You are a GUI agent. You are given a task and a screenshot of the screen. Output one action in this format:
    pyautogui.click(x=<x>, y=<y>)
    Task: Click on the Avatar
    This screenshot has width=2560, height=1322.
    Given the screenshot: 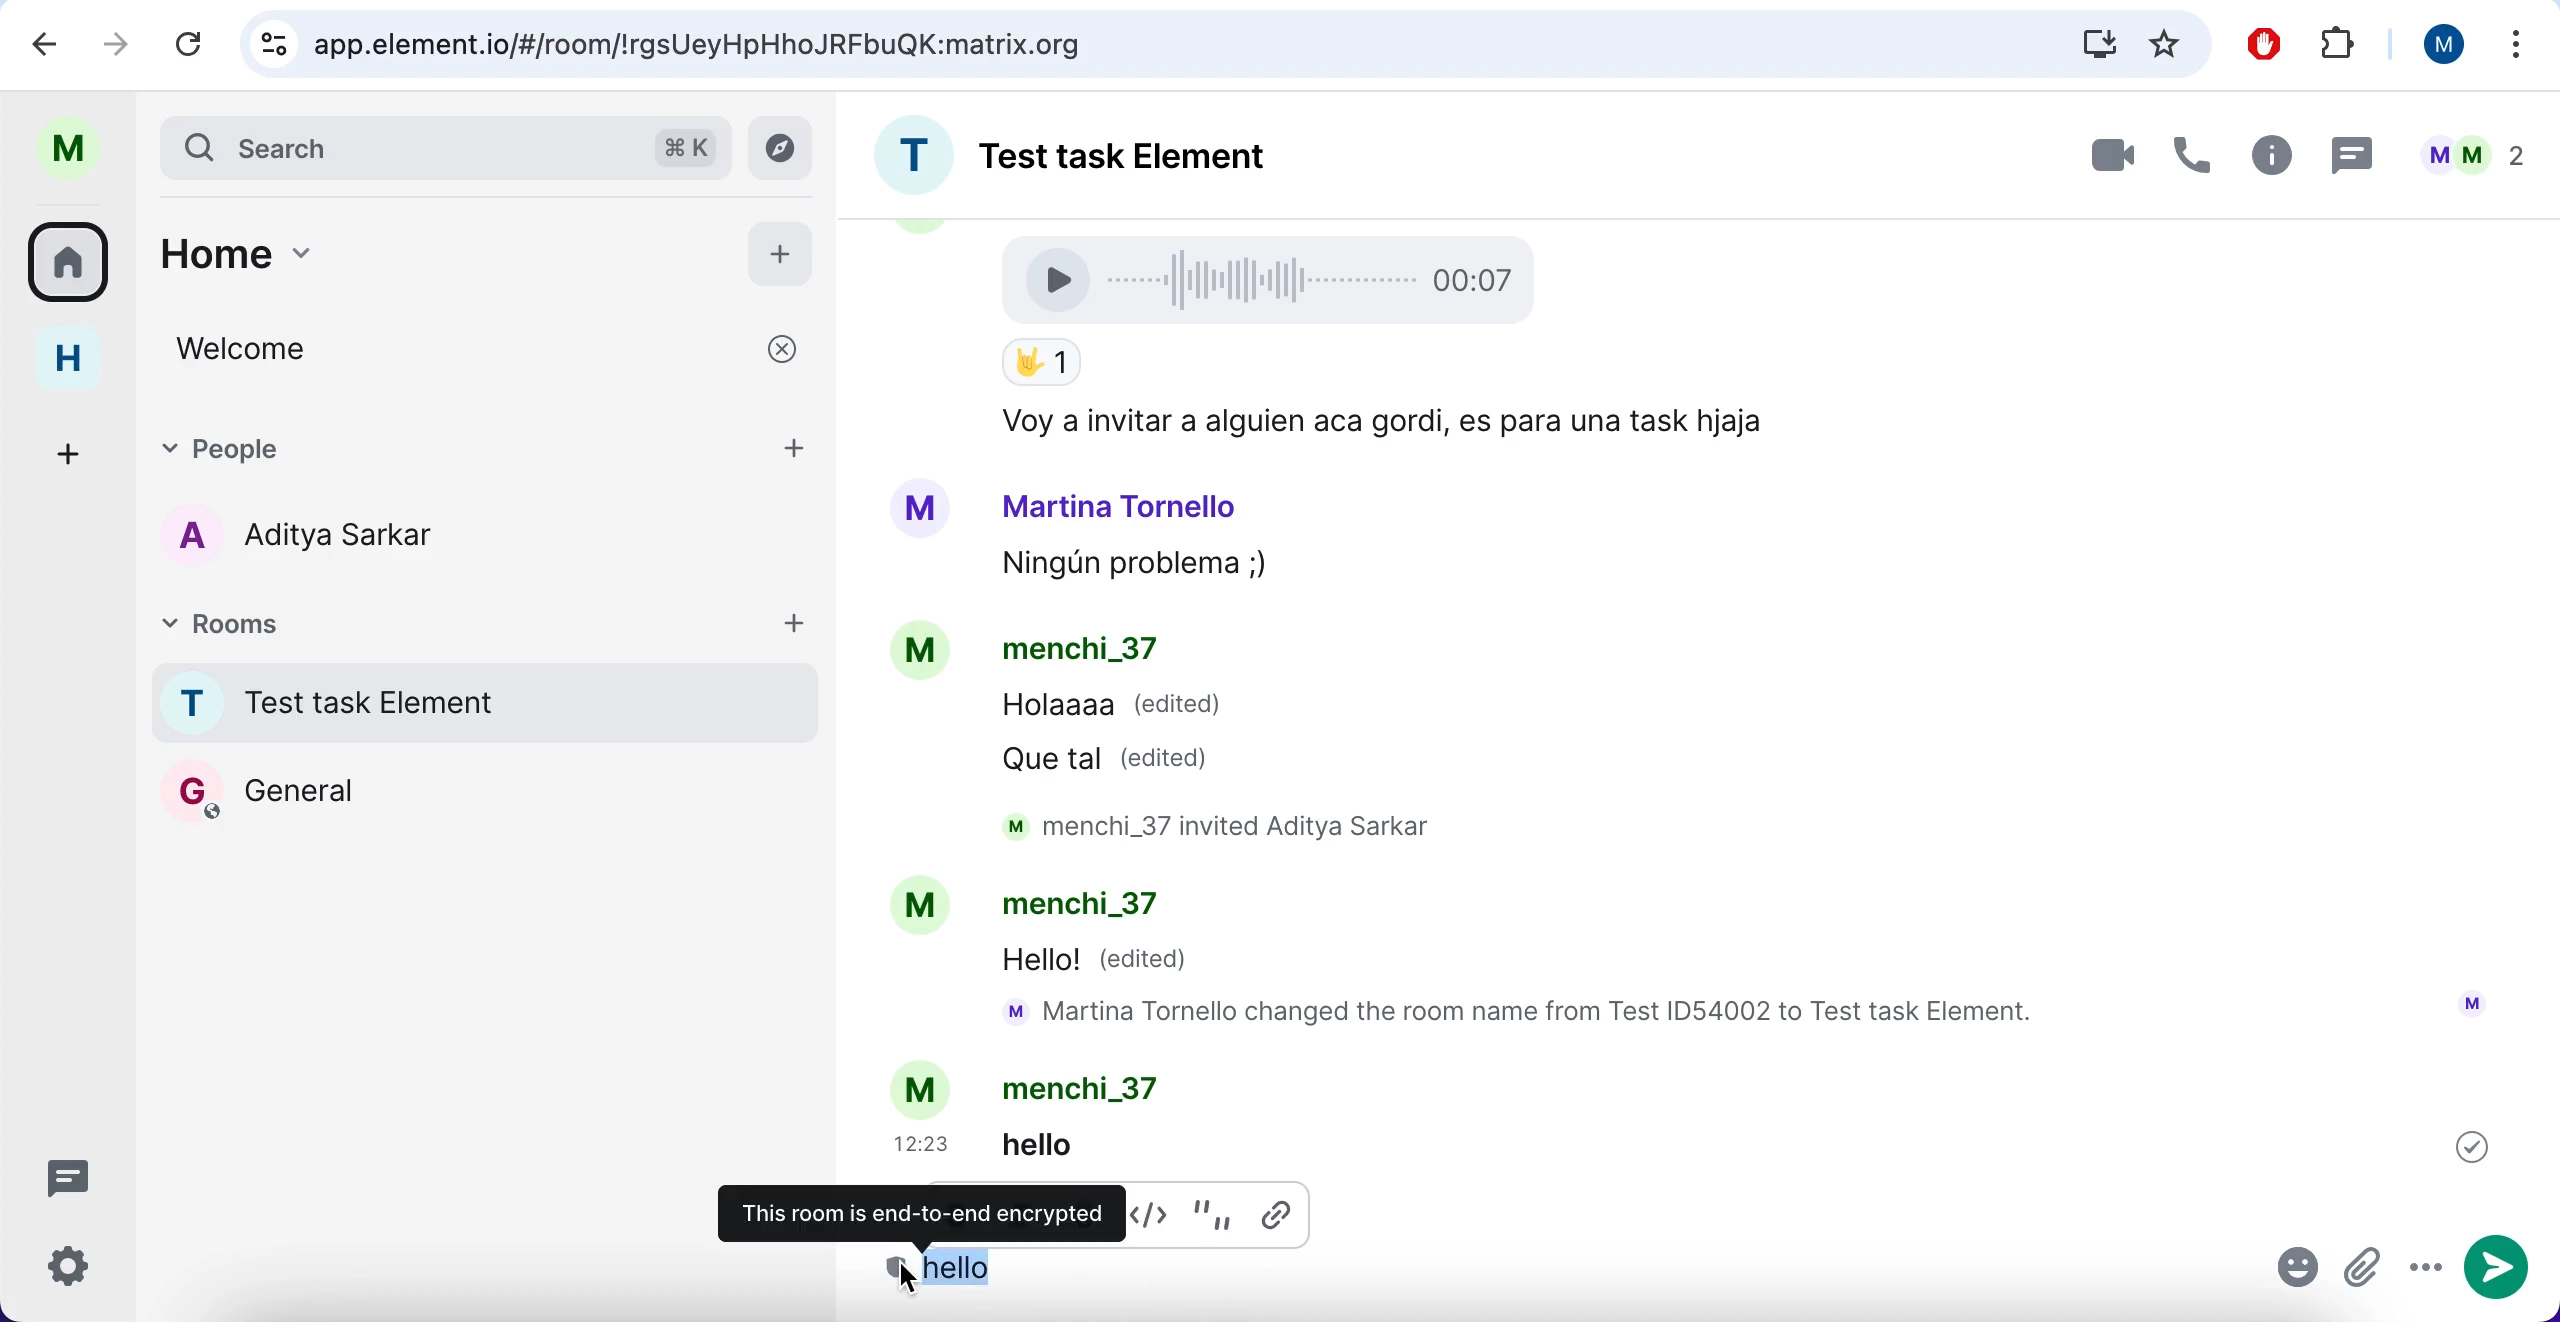 What is the action you would take?
    pyautogui.click(x=920, y=509)
    